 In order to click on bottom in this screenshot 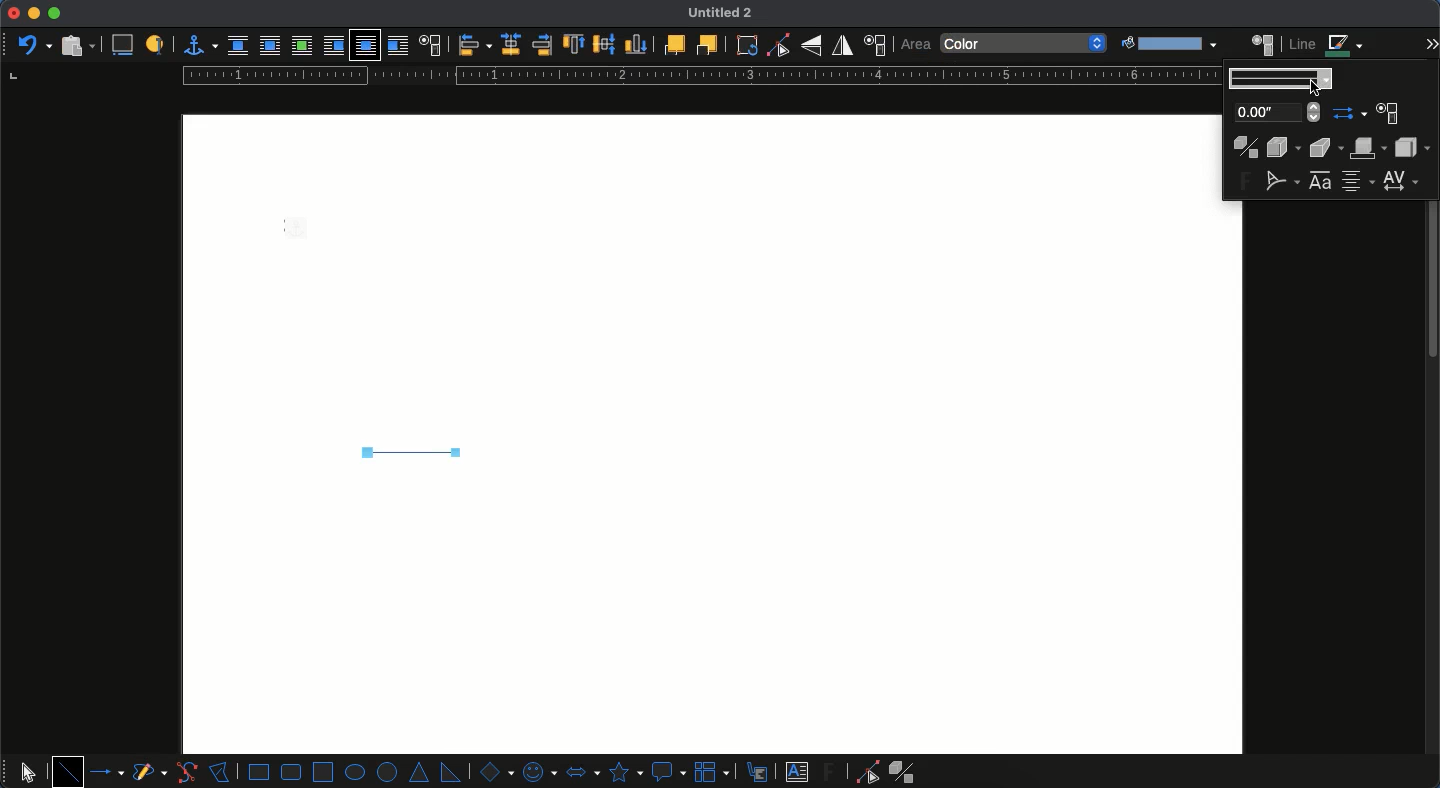, I will do `click(637, 44)`.